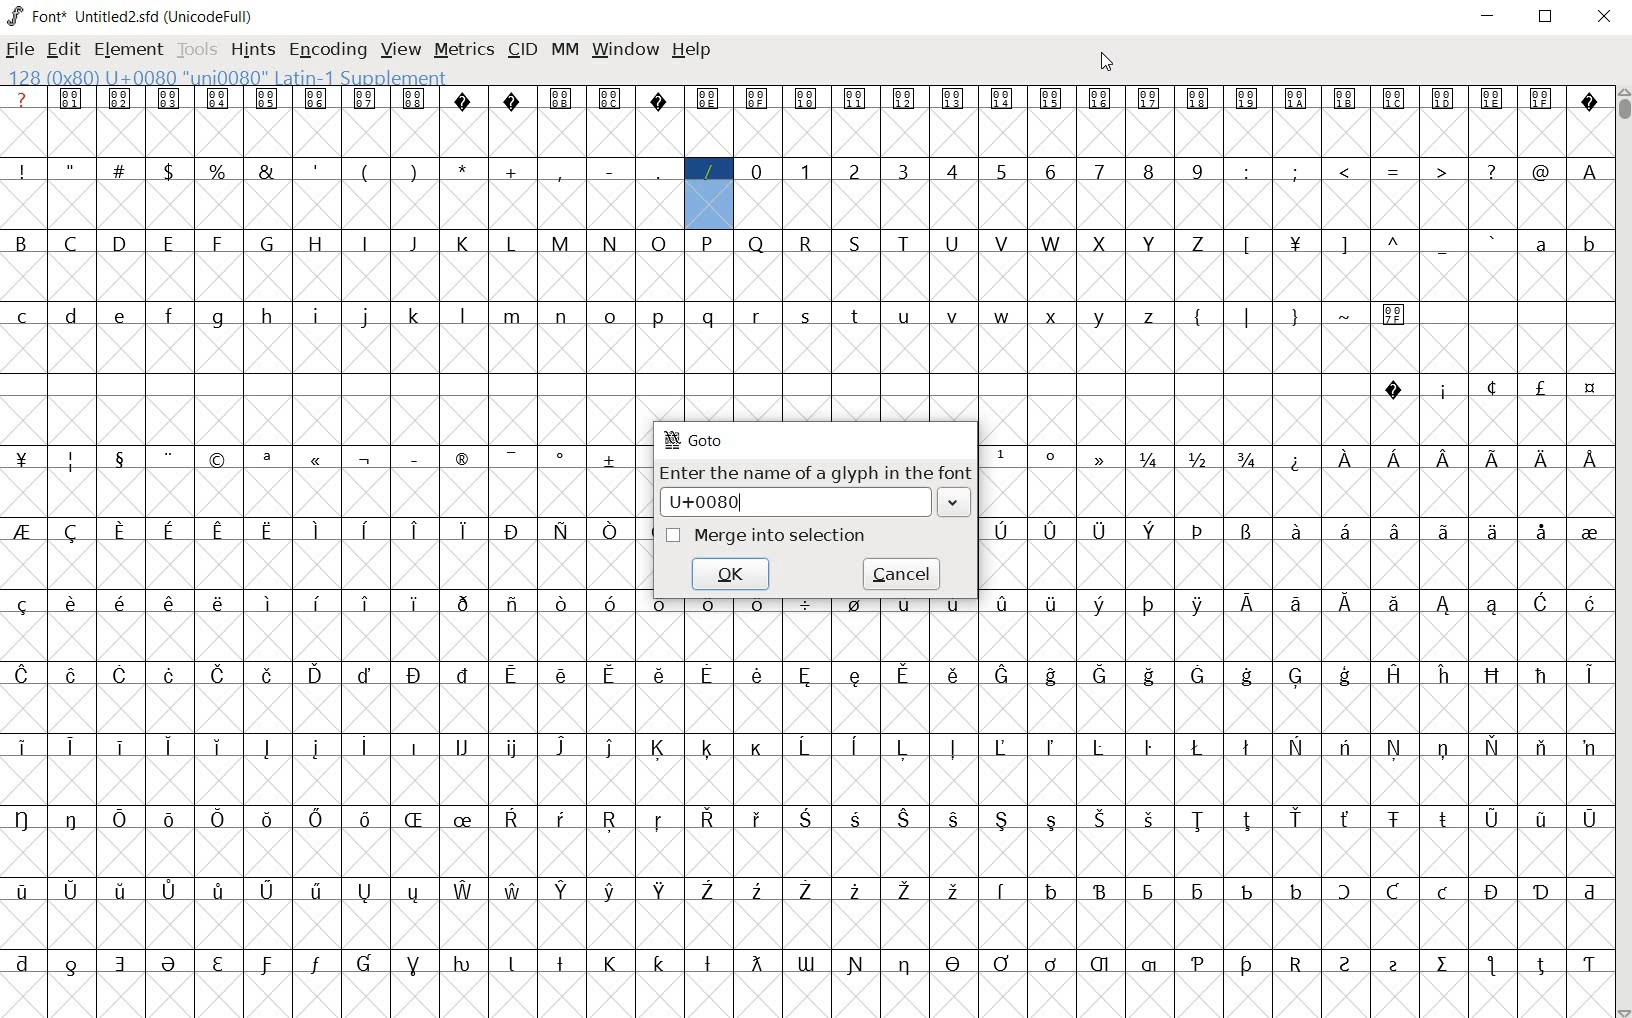 The width and height of the screenshot is (1632, 1018). Describe the element at coordinates (1248, 676) in the screenshot. I see `glyph` at that location.